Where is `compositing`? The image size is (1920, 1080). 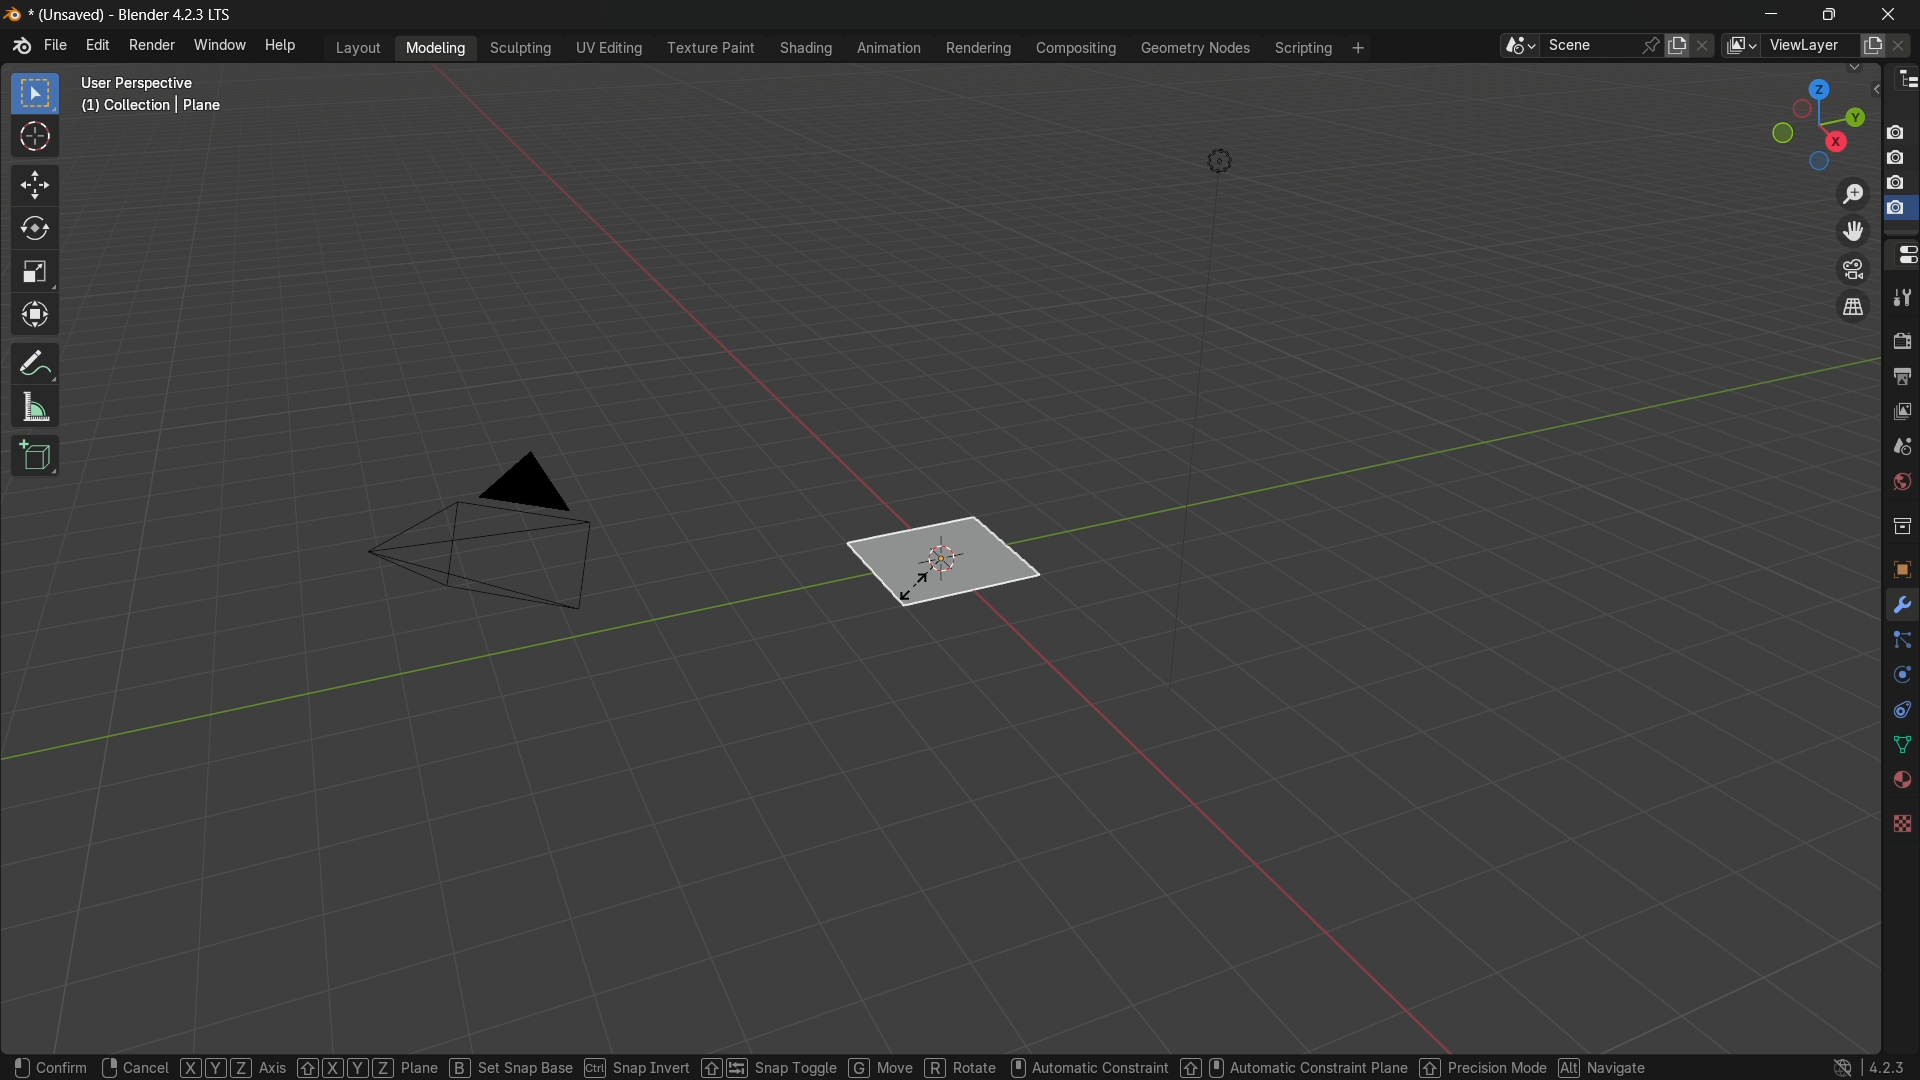
compositing is located at coordinates (1075, 49).